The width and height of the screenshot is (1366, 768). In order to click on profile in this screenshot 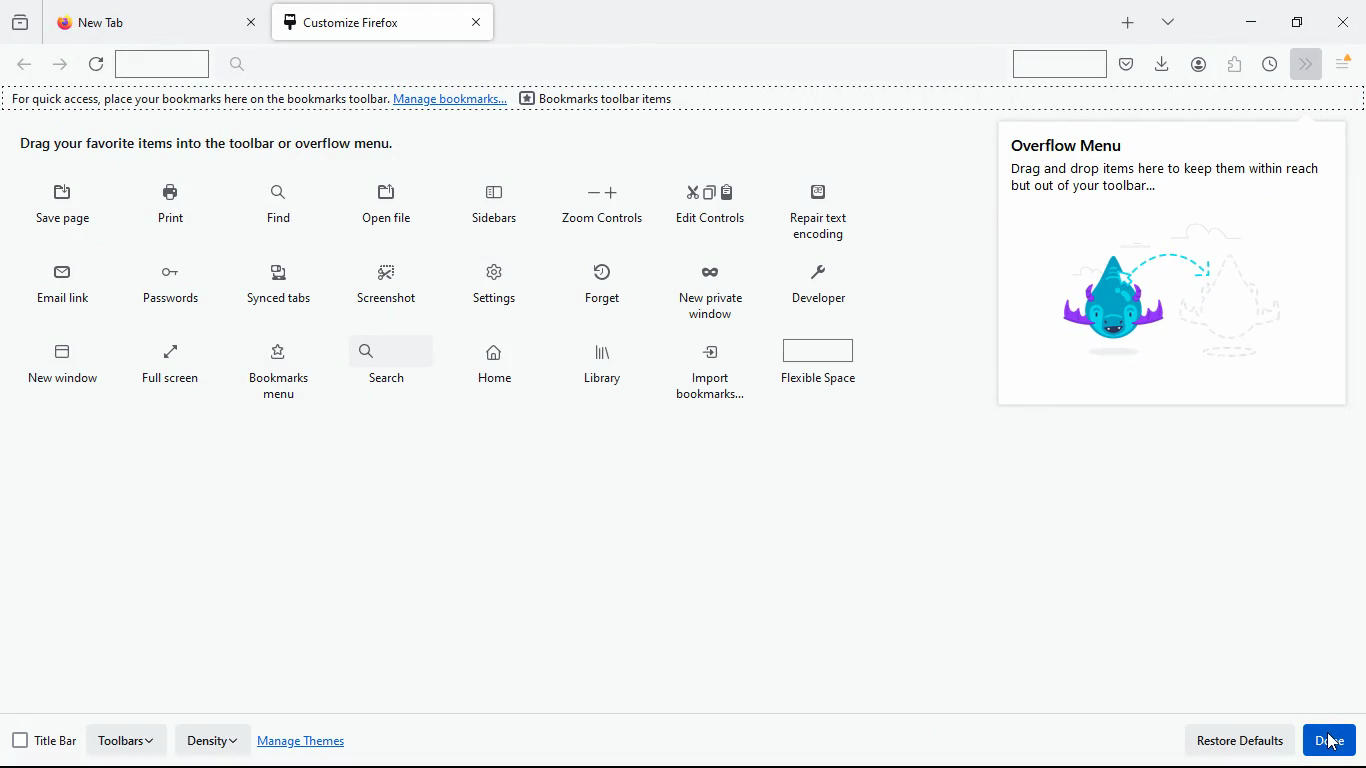, I will do `click(1199, 63)`.